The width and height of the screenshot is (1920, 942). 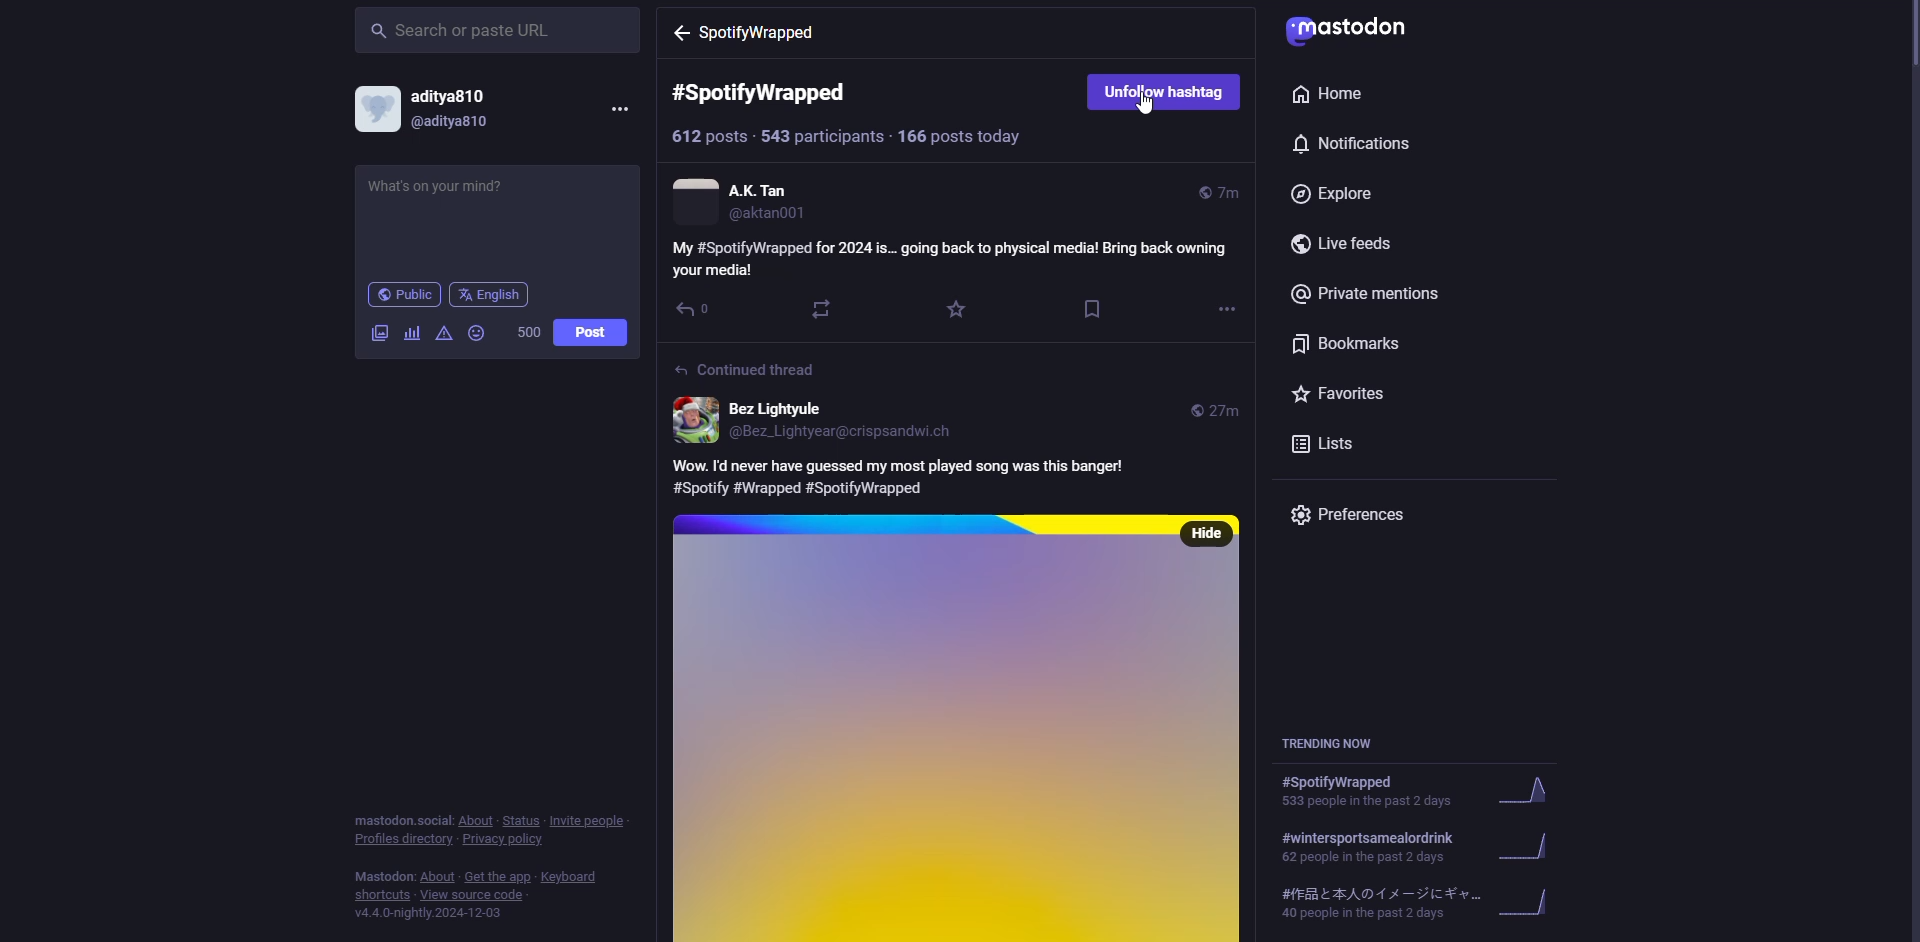 I want to click on hashtag followed, so click(x=1162, y=94).